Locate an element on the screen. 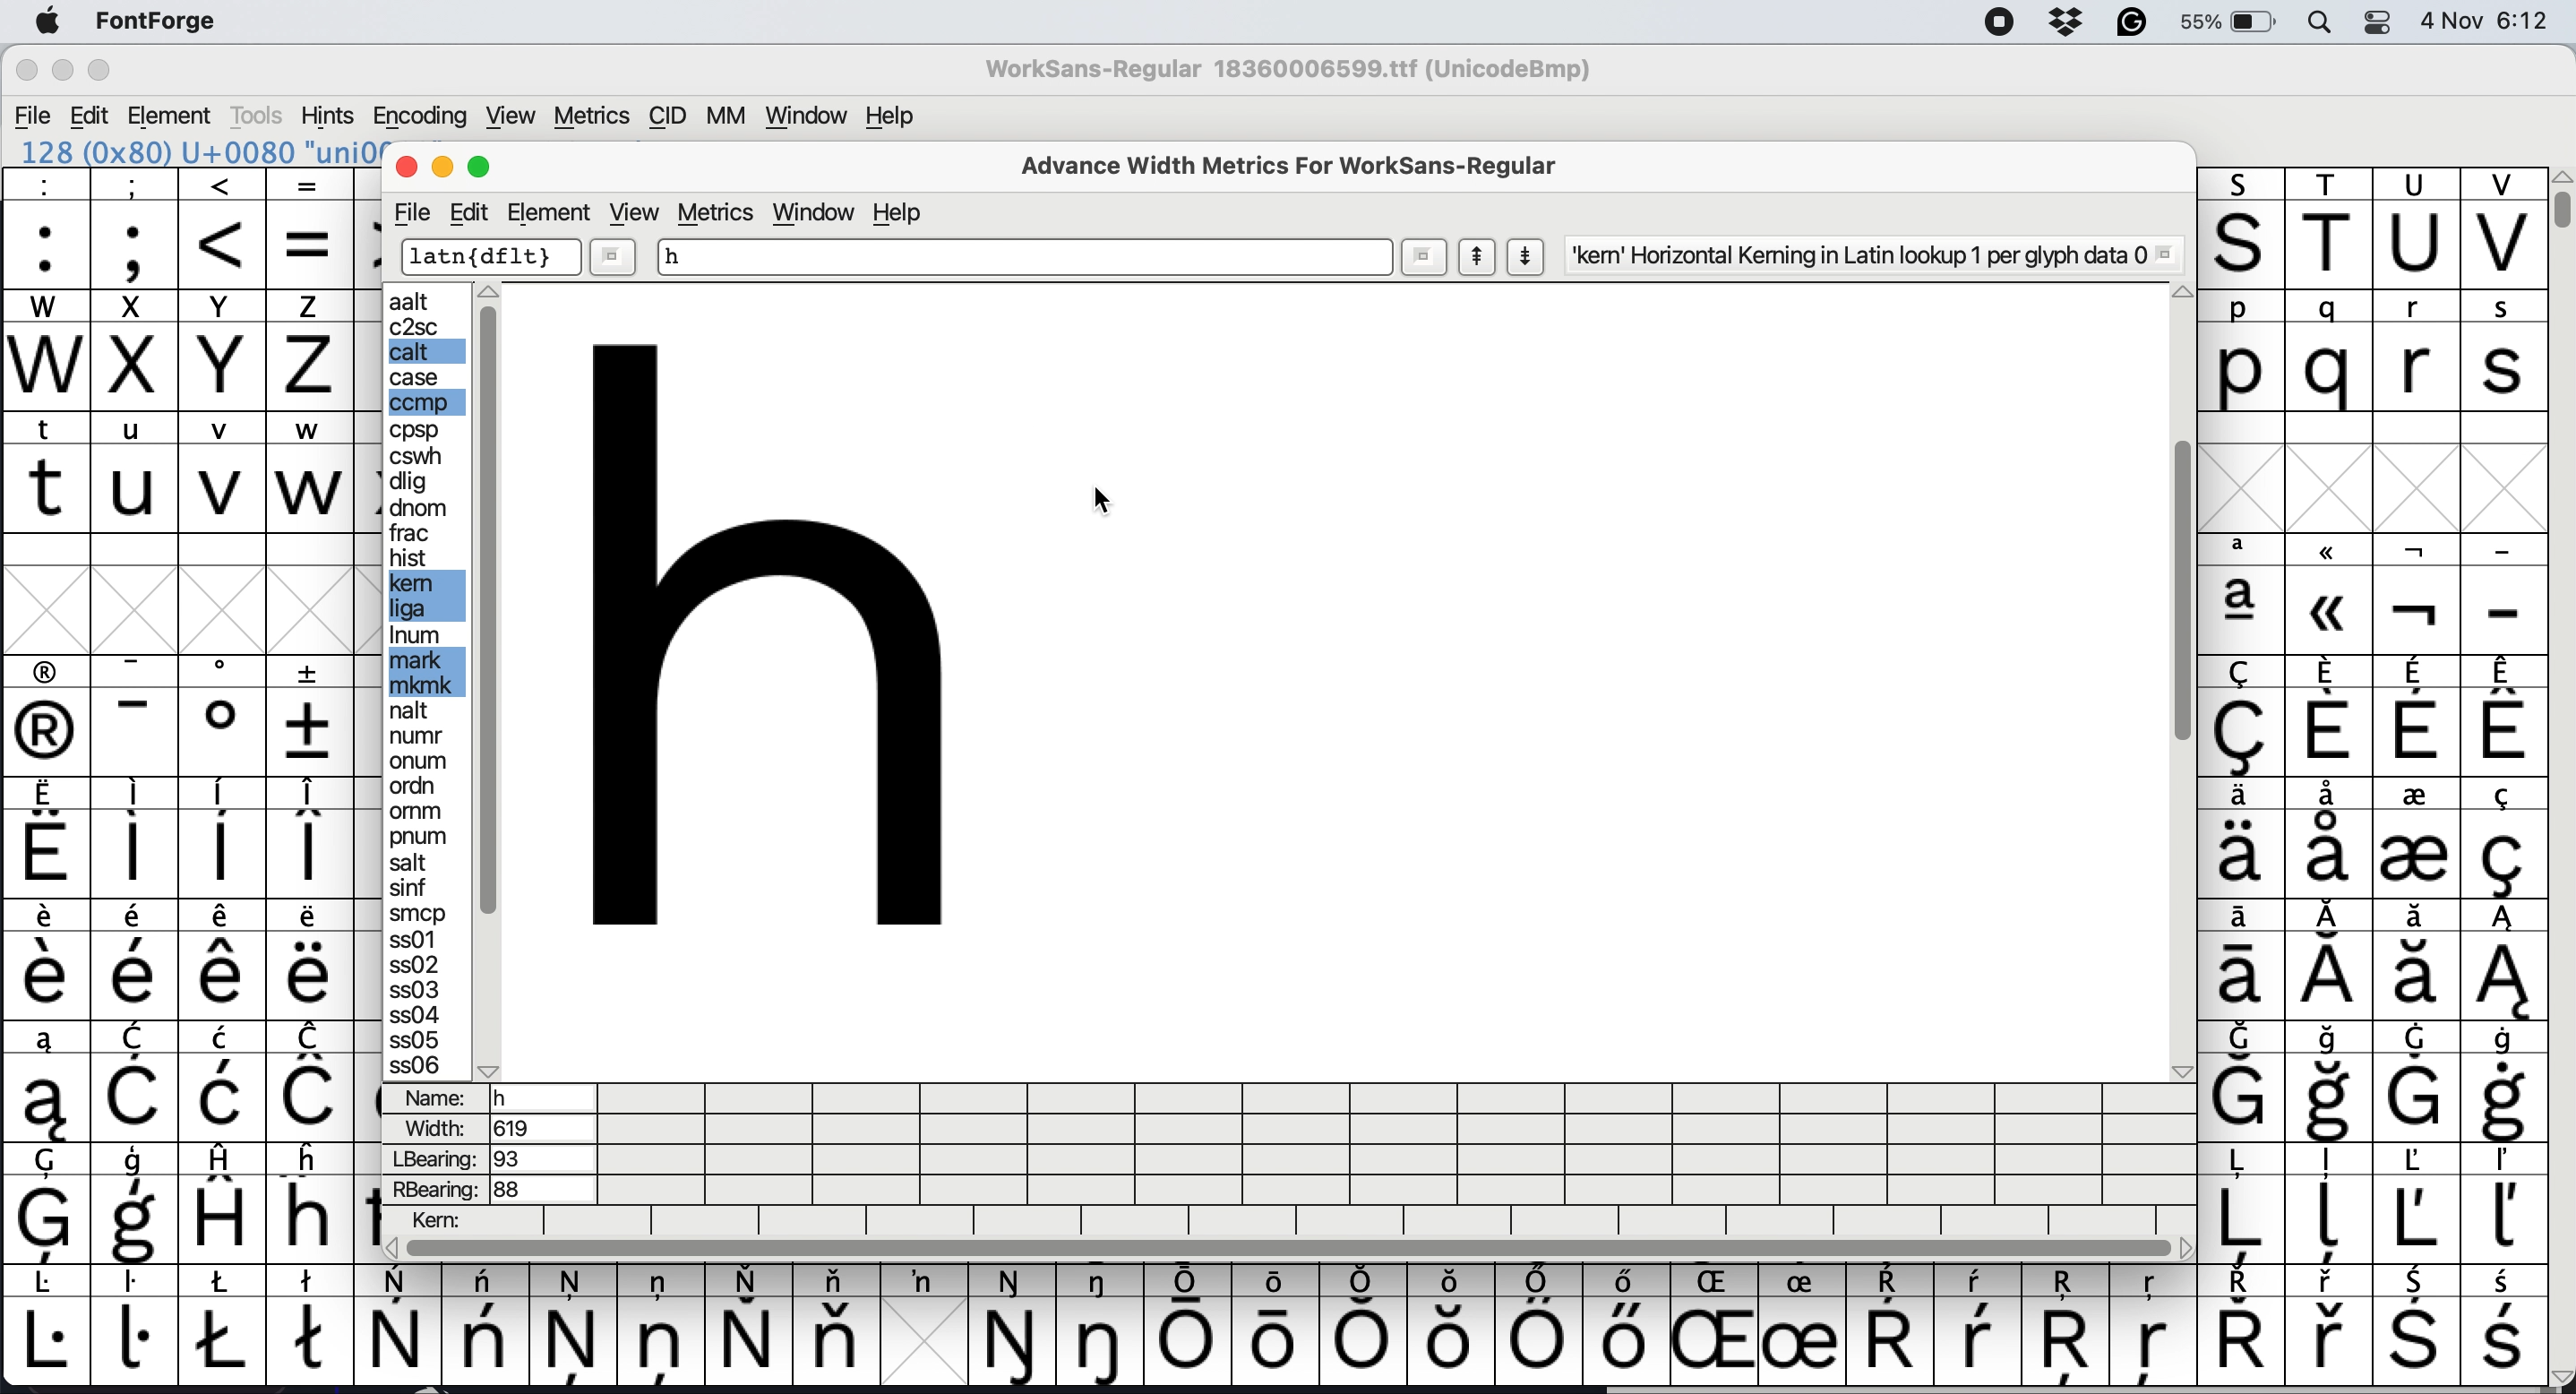  metrics is located at coordinates (720, 213).